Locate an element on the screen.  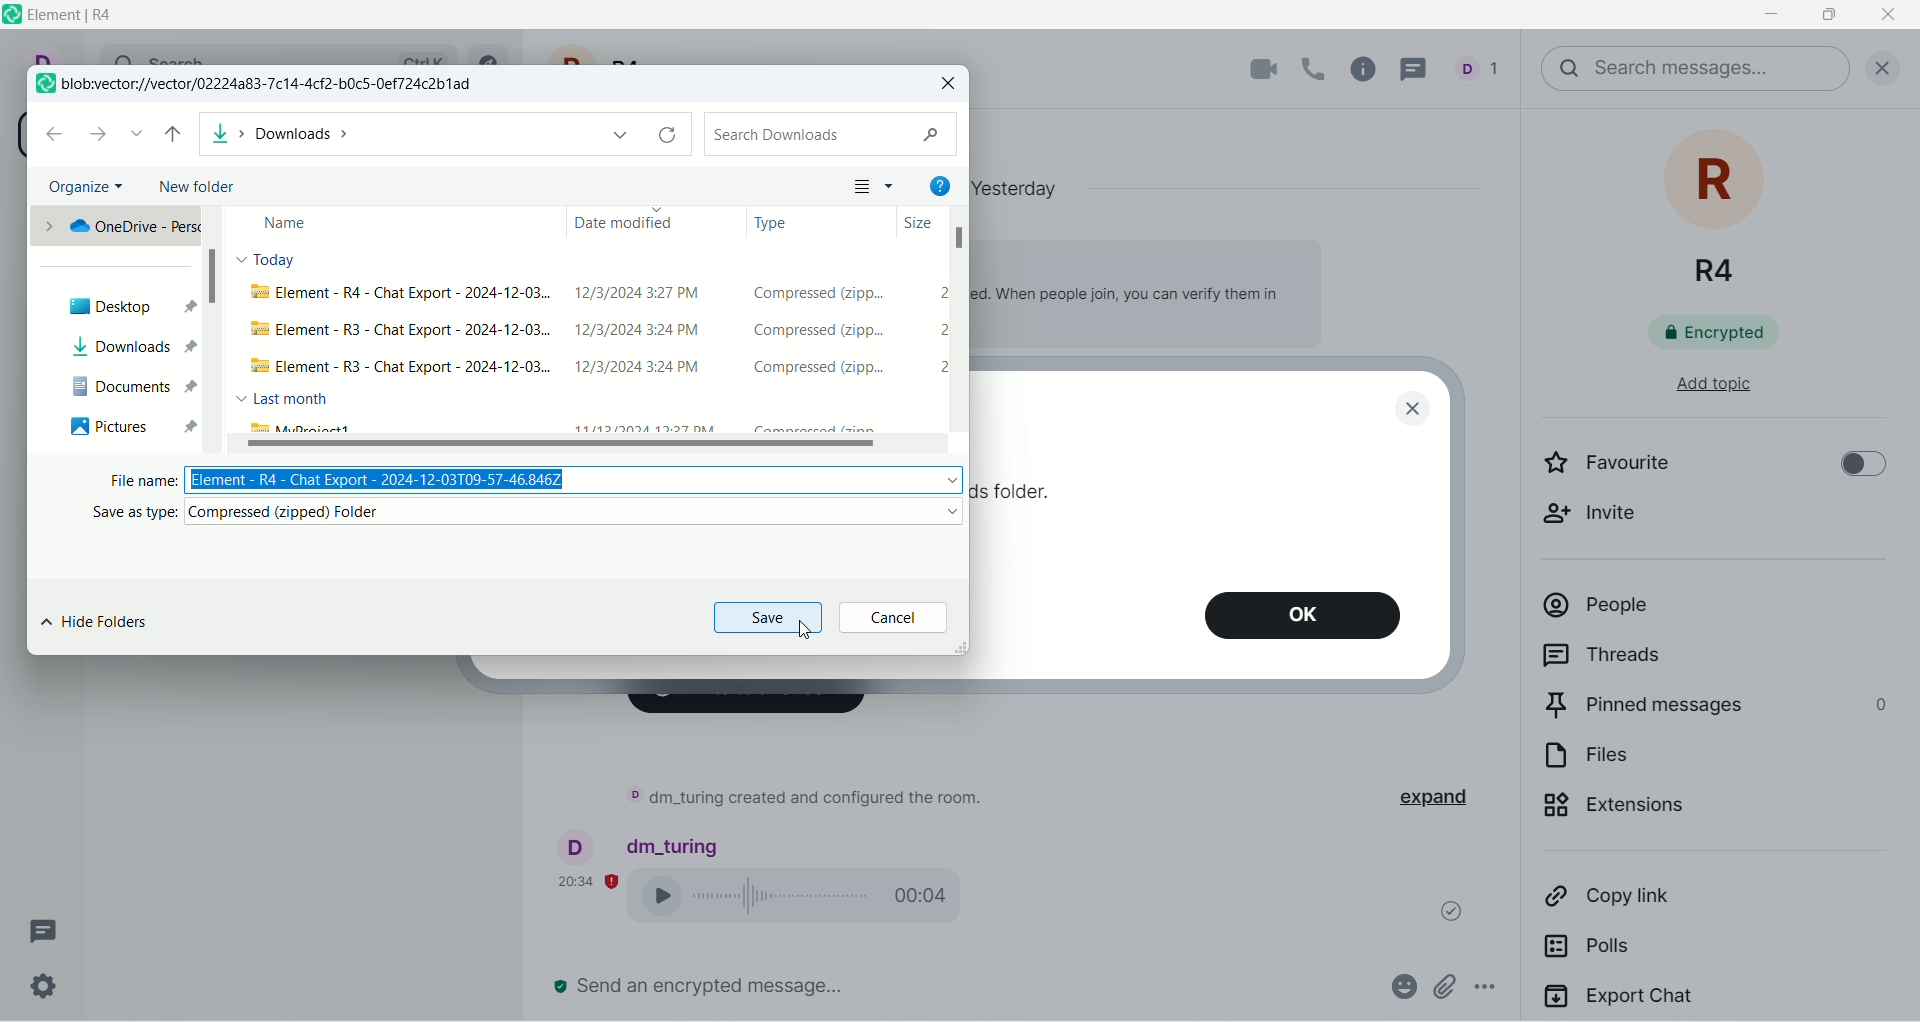
close is located at coordinates (955, 86).